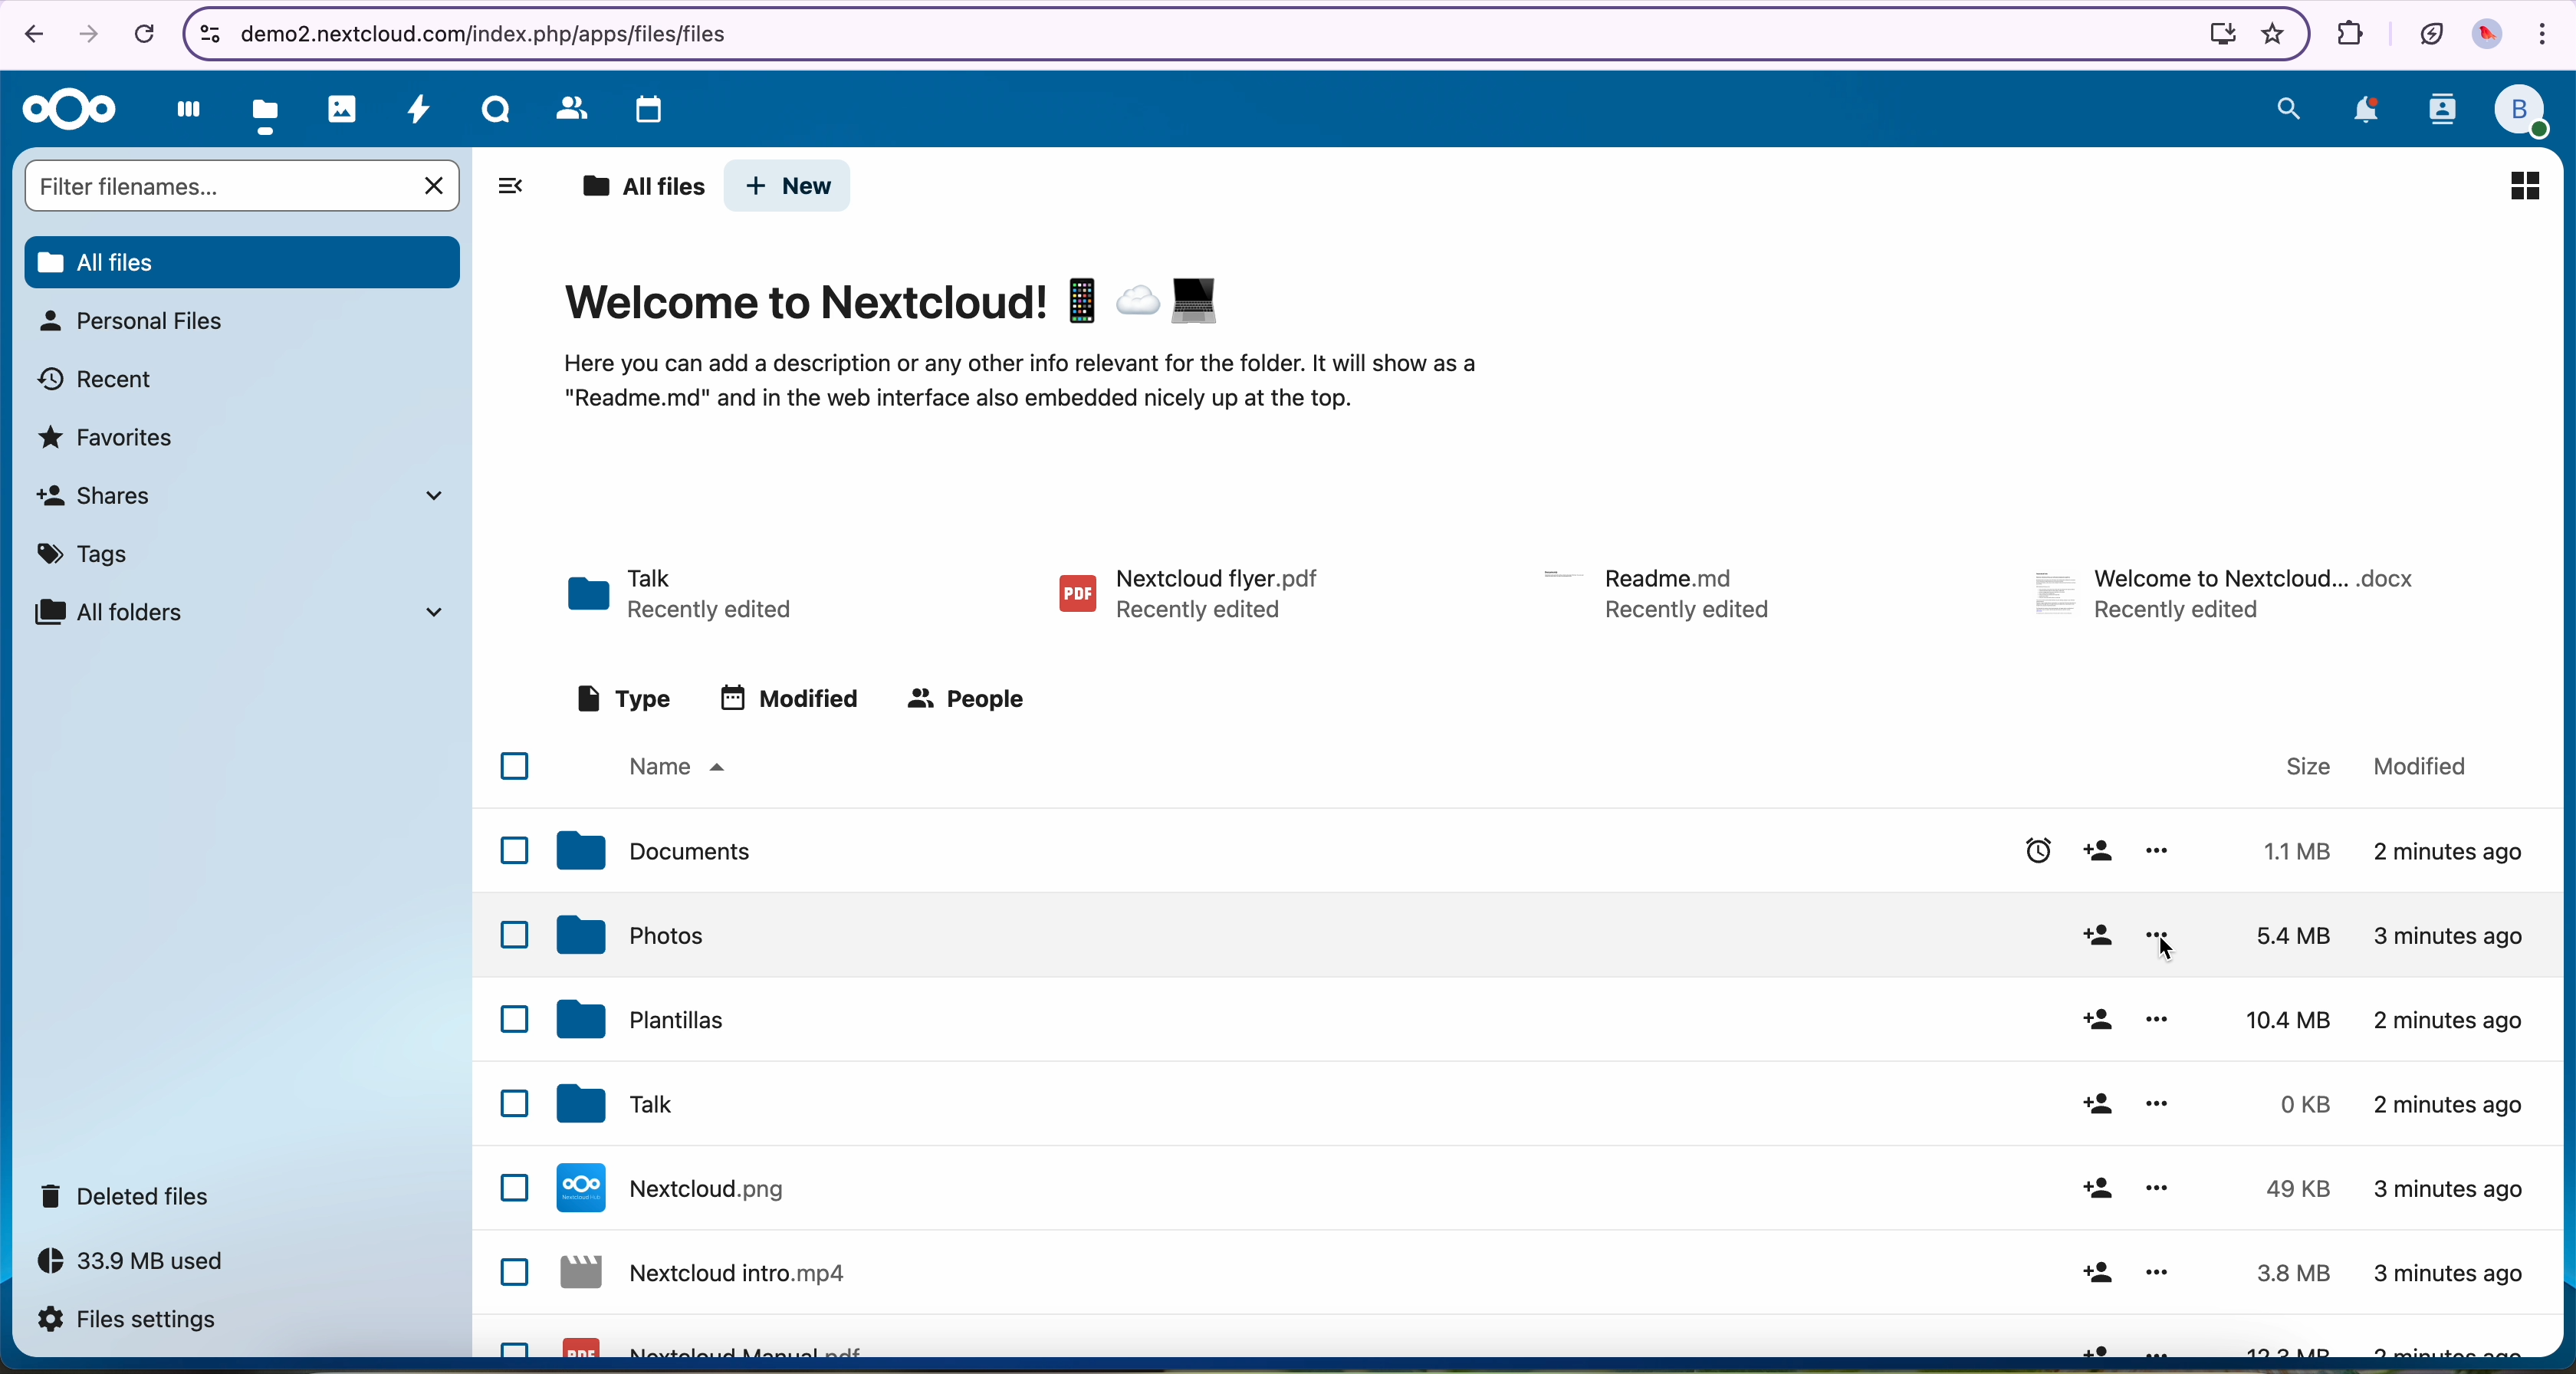  I want to click on contacts, so click(2439, 113).